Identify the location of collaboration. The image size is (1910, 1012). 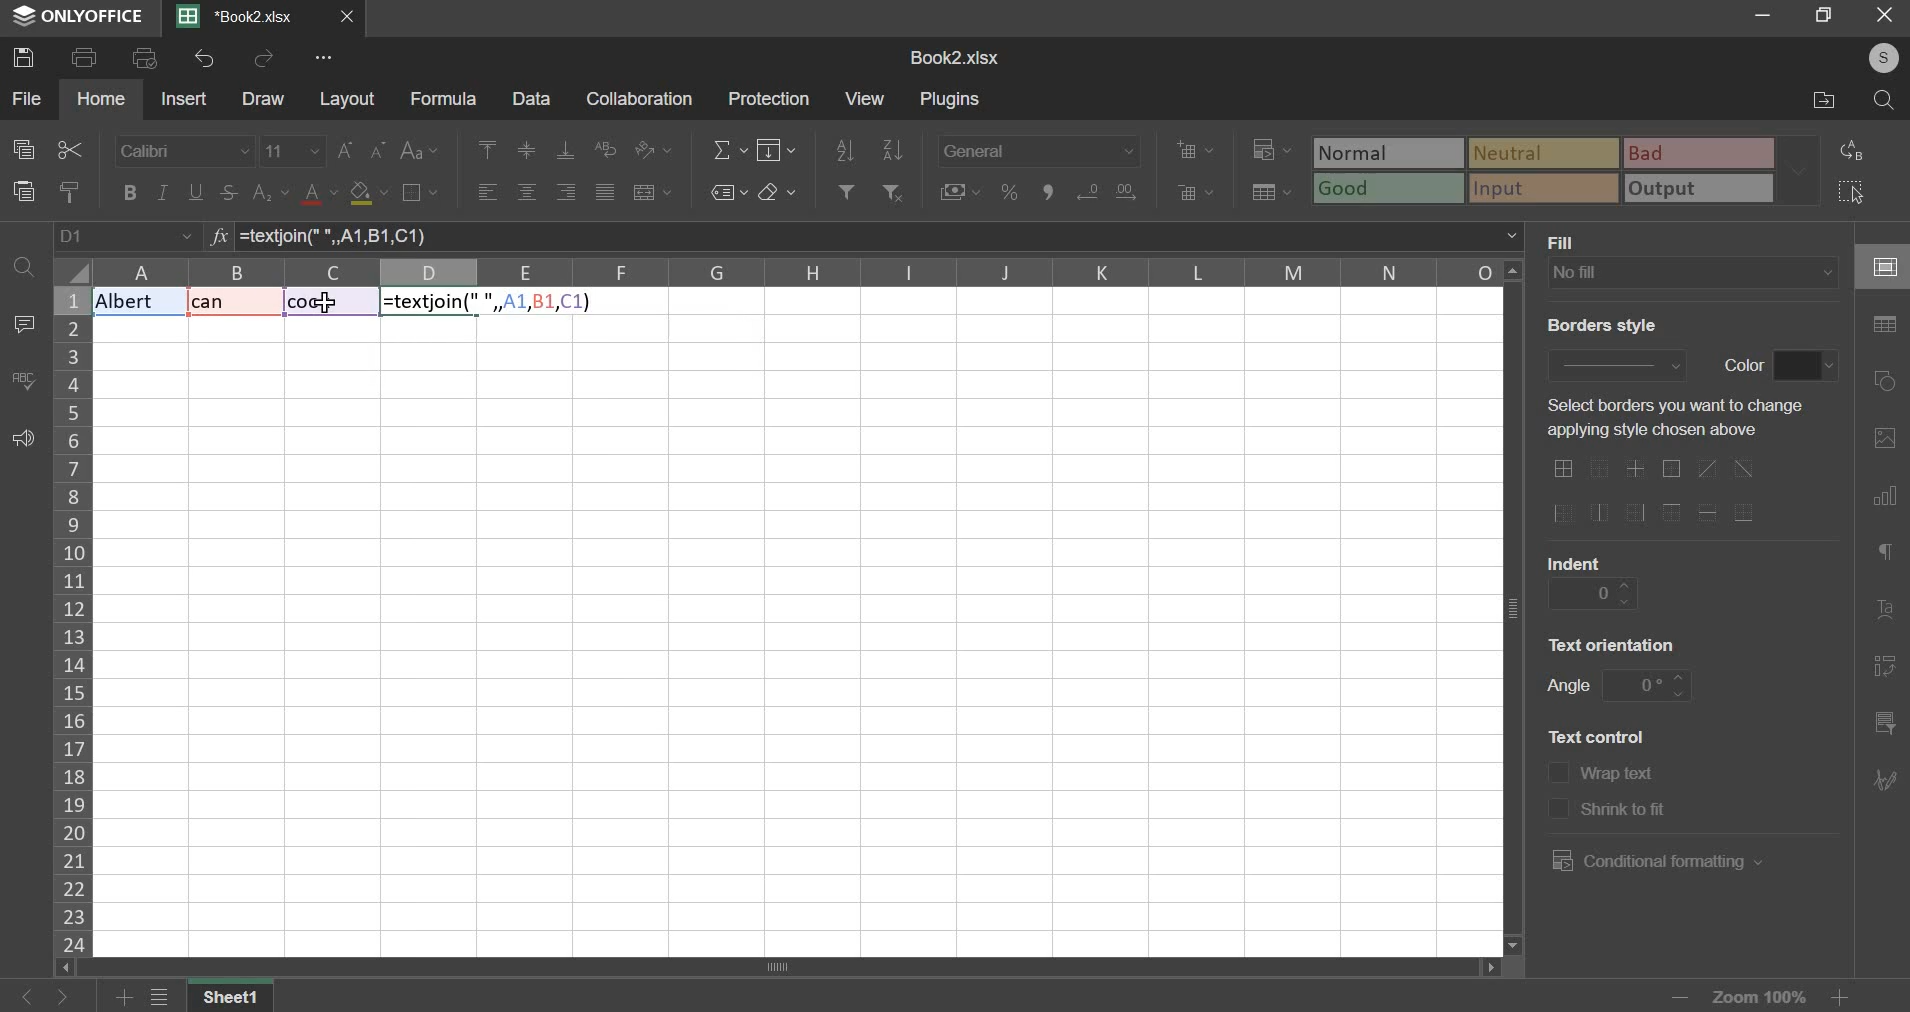
(641, 100).